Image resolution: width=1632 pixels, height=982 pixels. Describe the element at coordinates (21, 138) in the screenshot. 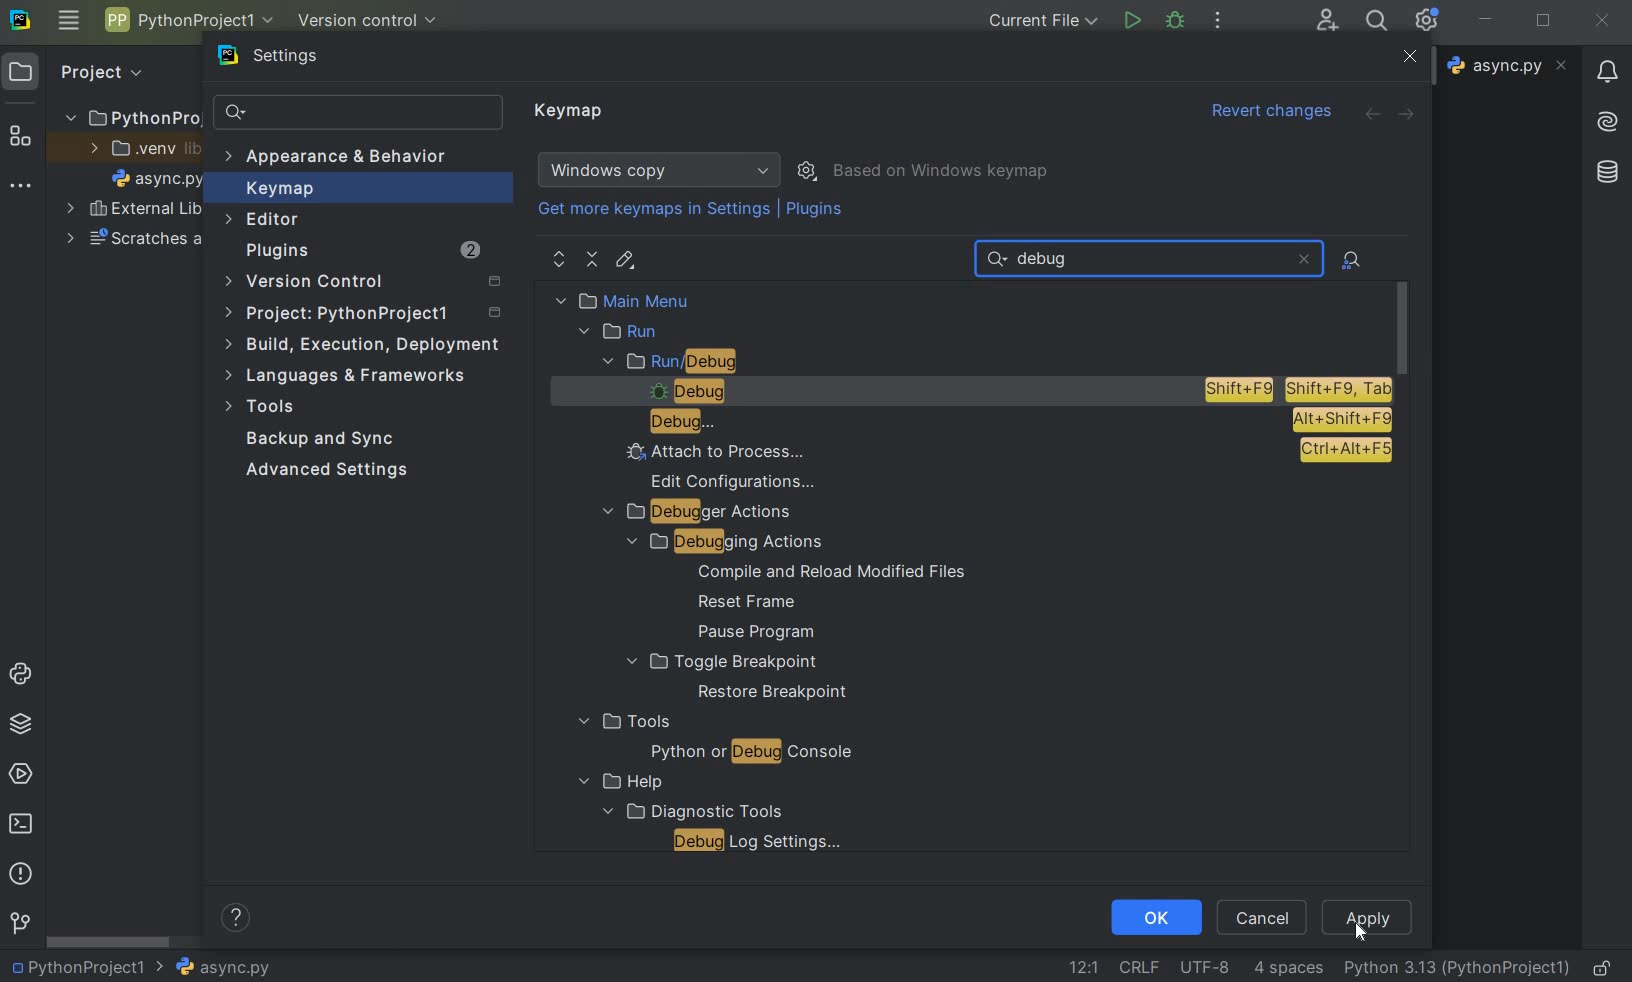

I see `structure` at that location.